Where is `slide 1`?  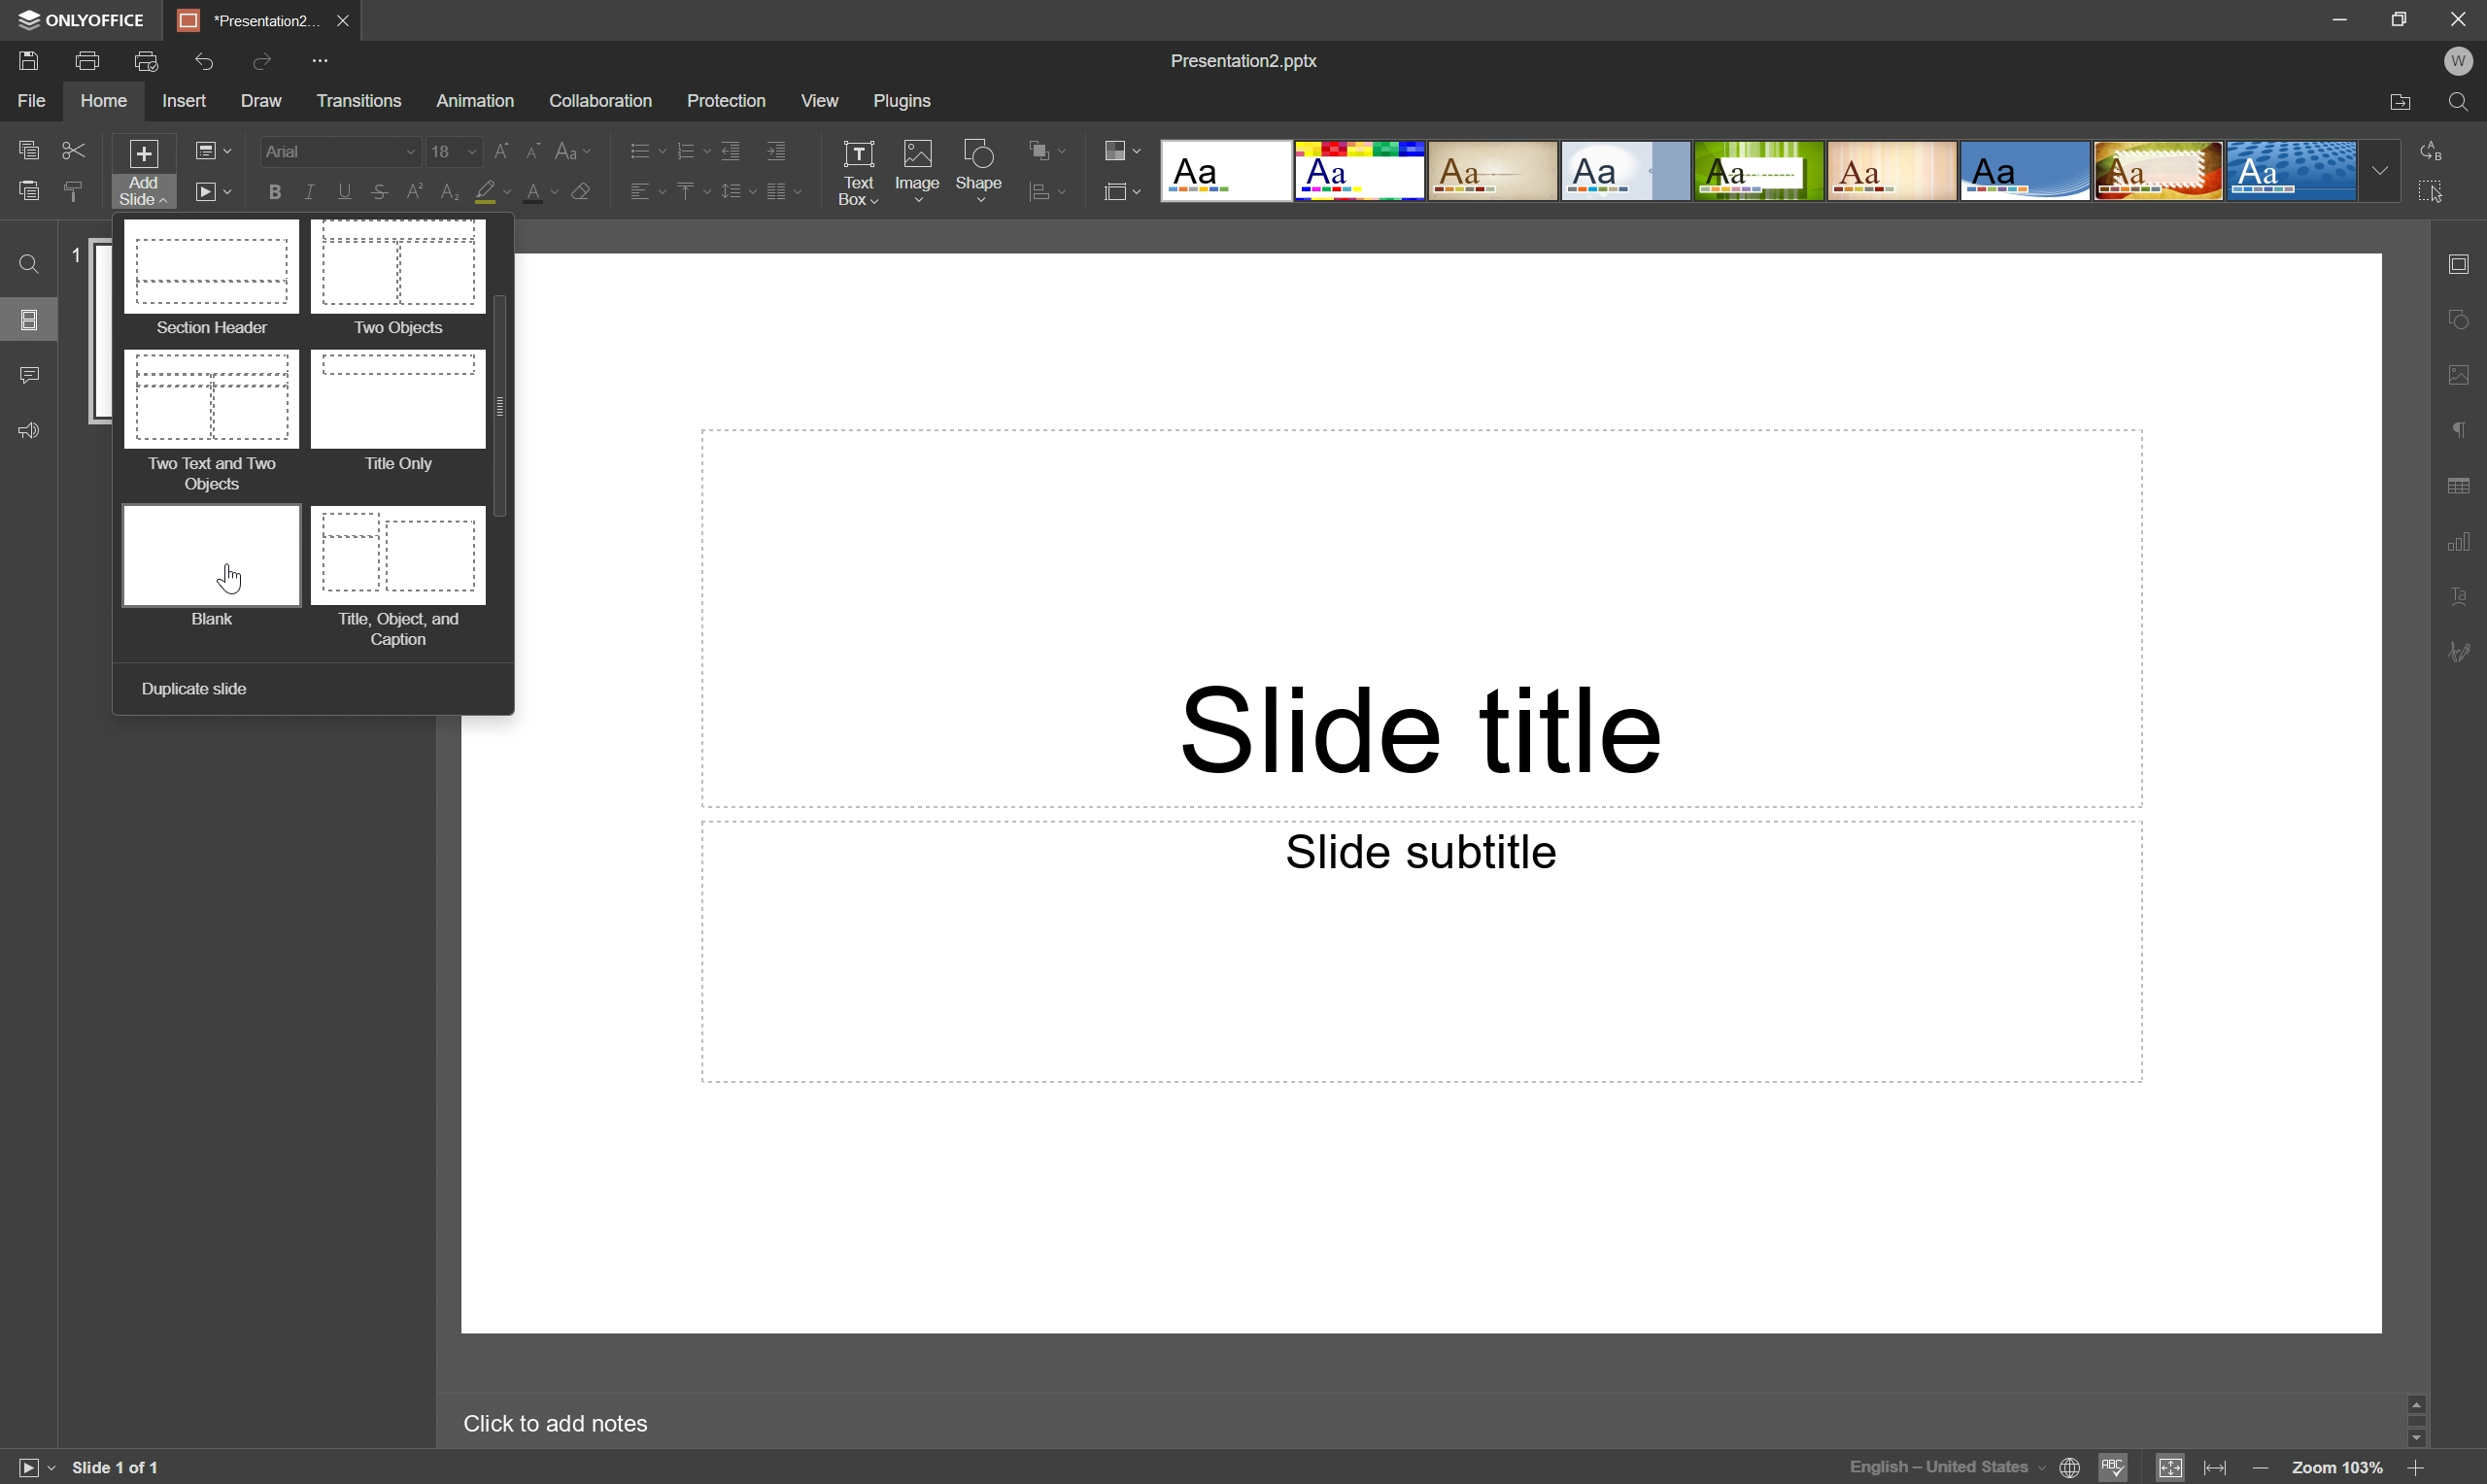
slide 1 is located at coordinates (103, 333).